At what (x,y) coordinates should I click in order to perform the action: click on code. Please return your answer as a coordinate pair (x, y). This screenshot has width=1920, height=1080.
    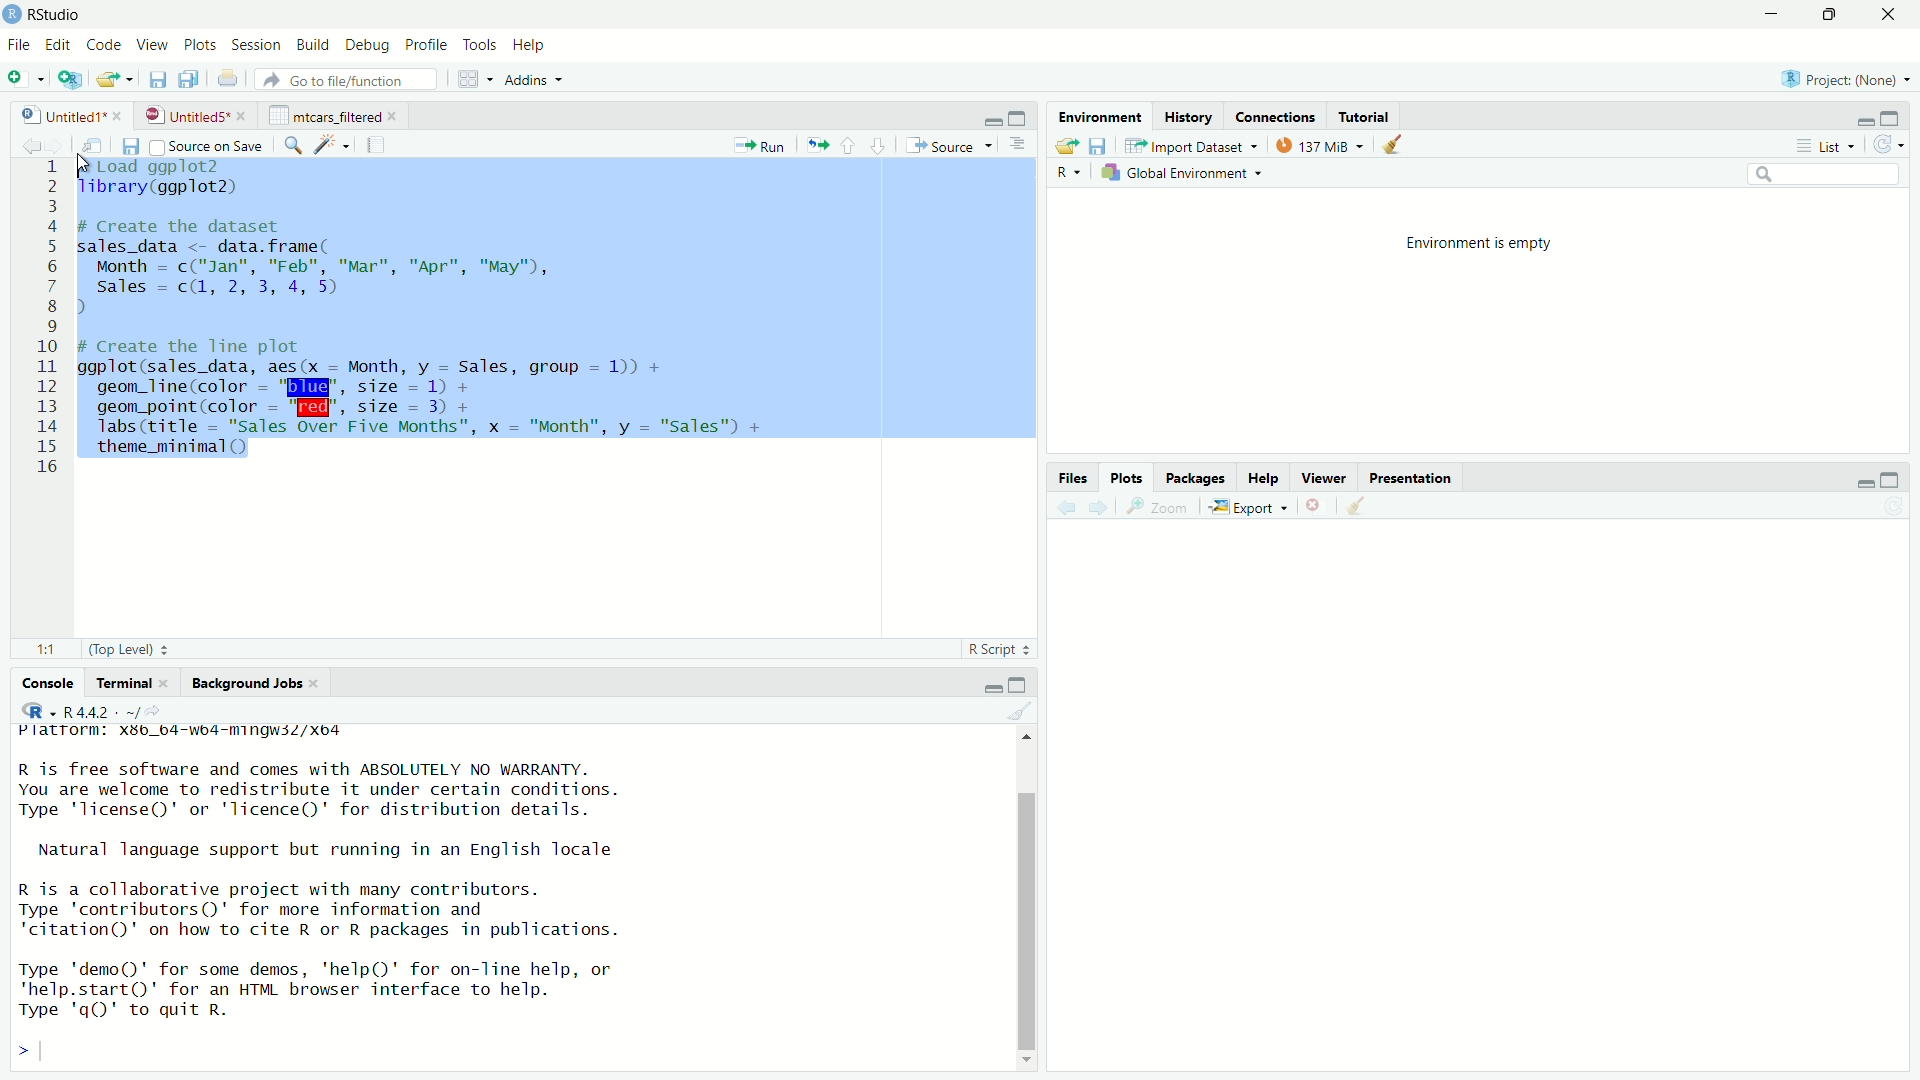
    Looking at the image, I should click on (107, 45).